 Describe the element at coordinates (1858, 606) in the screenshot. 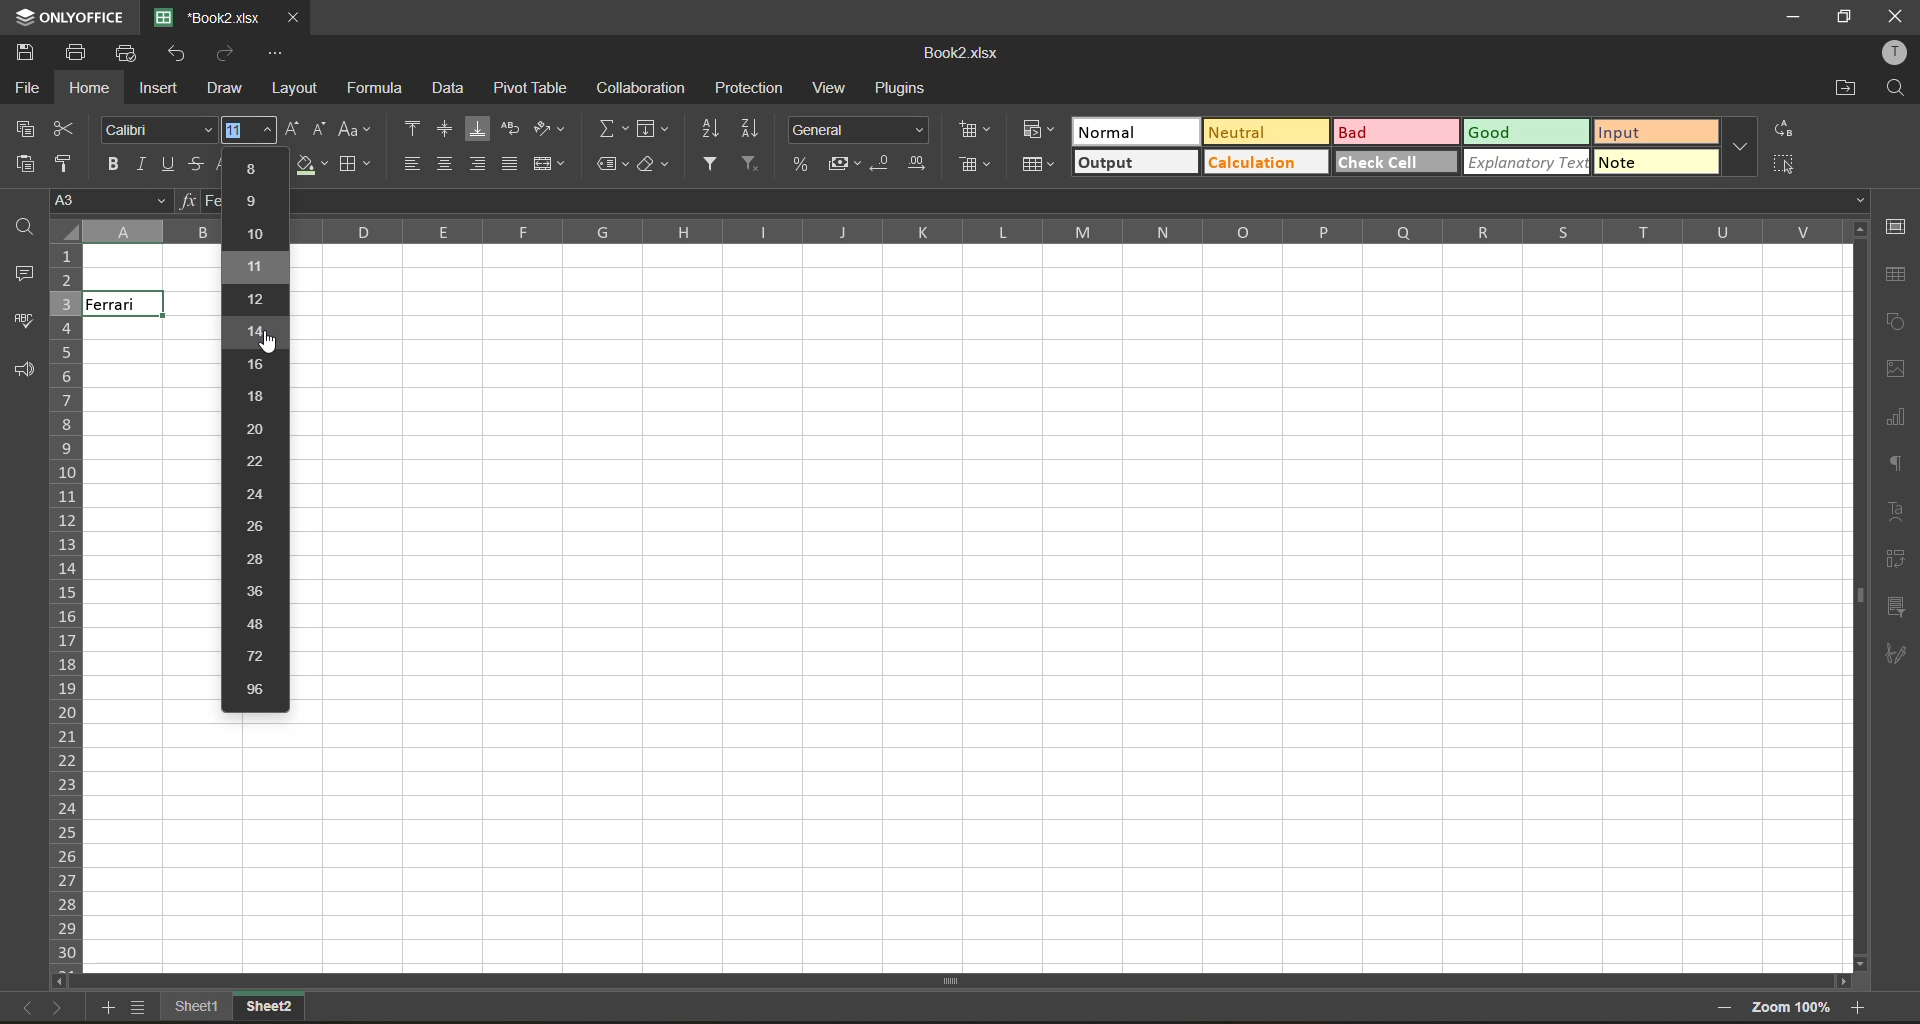

I see `Horizontal ScrollBar` at that location.